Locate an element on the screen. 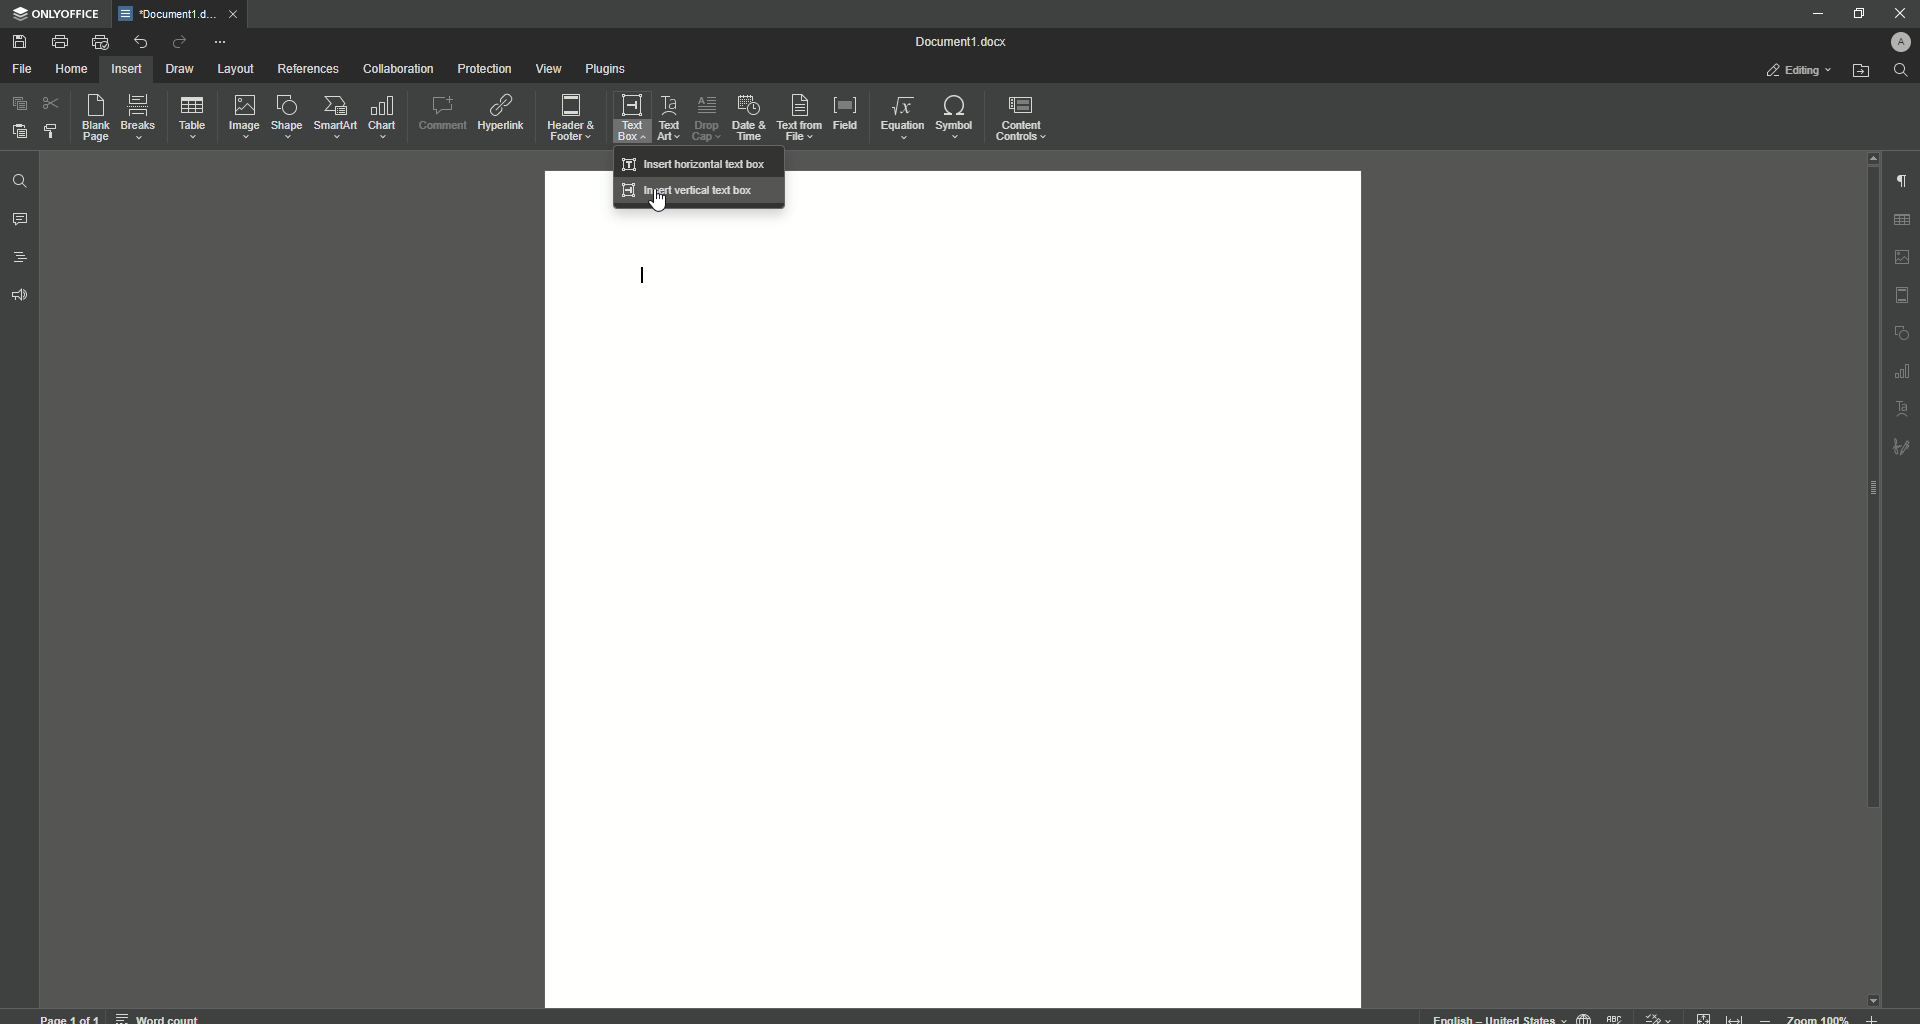 This screenshot has height=1024, width=1920. page 1 of 1 is located at coordinates (70, 1017).